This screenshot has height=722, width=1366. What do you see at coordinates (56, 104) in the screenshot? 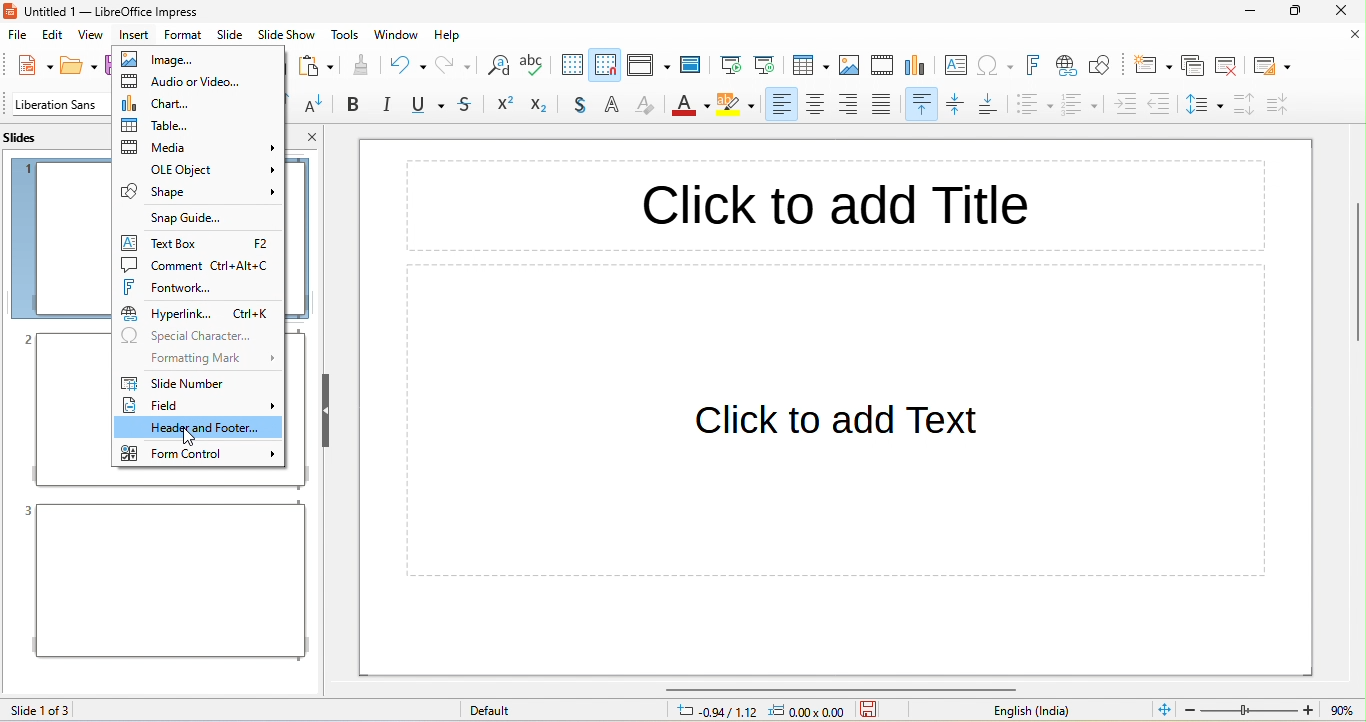
I see `font name` at bounding box center [56, 104].